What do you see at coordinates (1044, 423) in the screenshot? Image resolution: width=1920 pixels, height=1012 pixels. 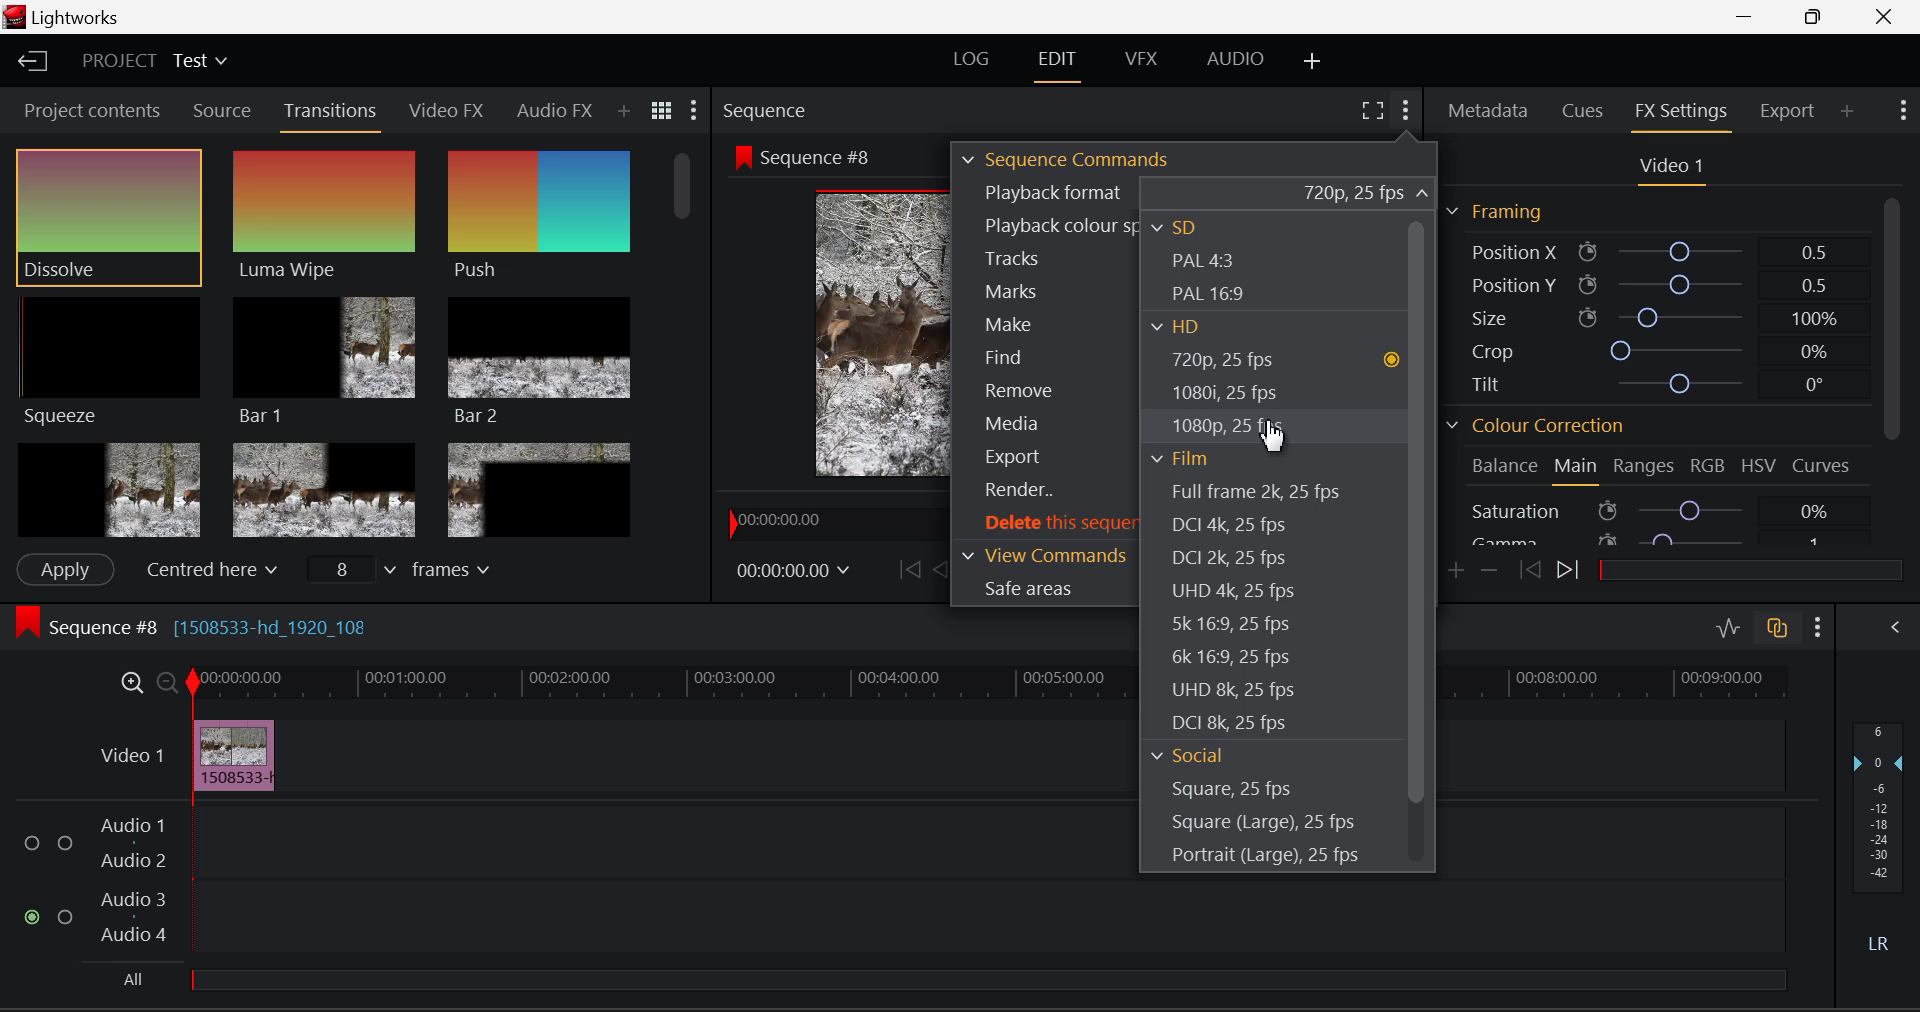 I see `Media` at bounding box center [1044, 423].